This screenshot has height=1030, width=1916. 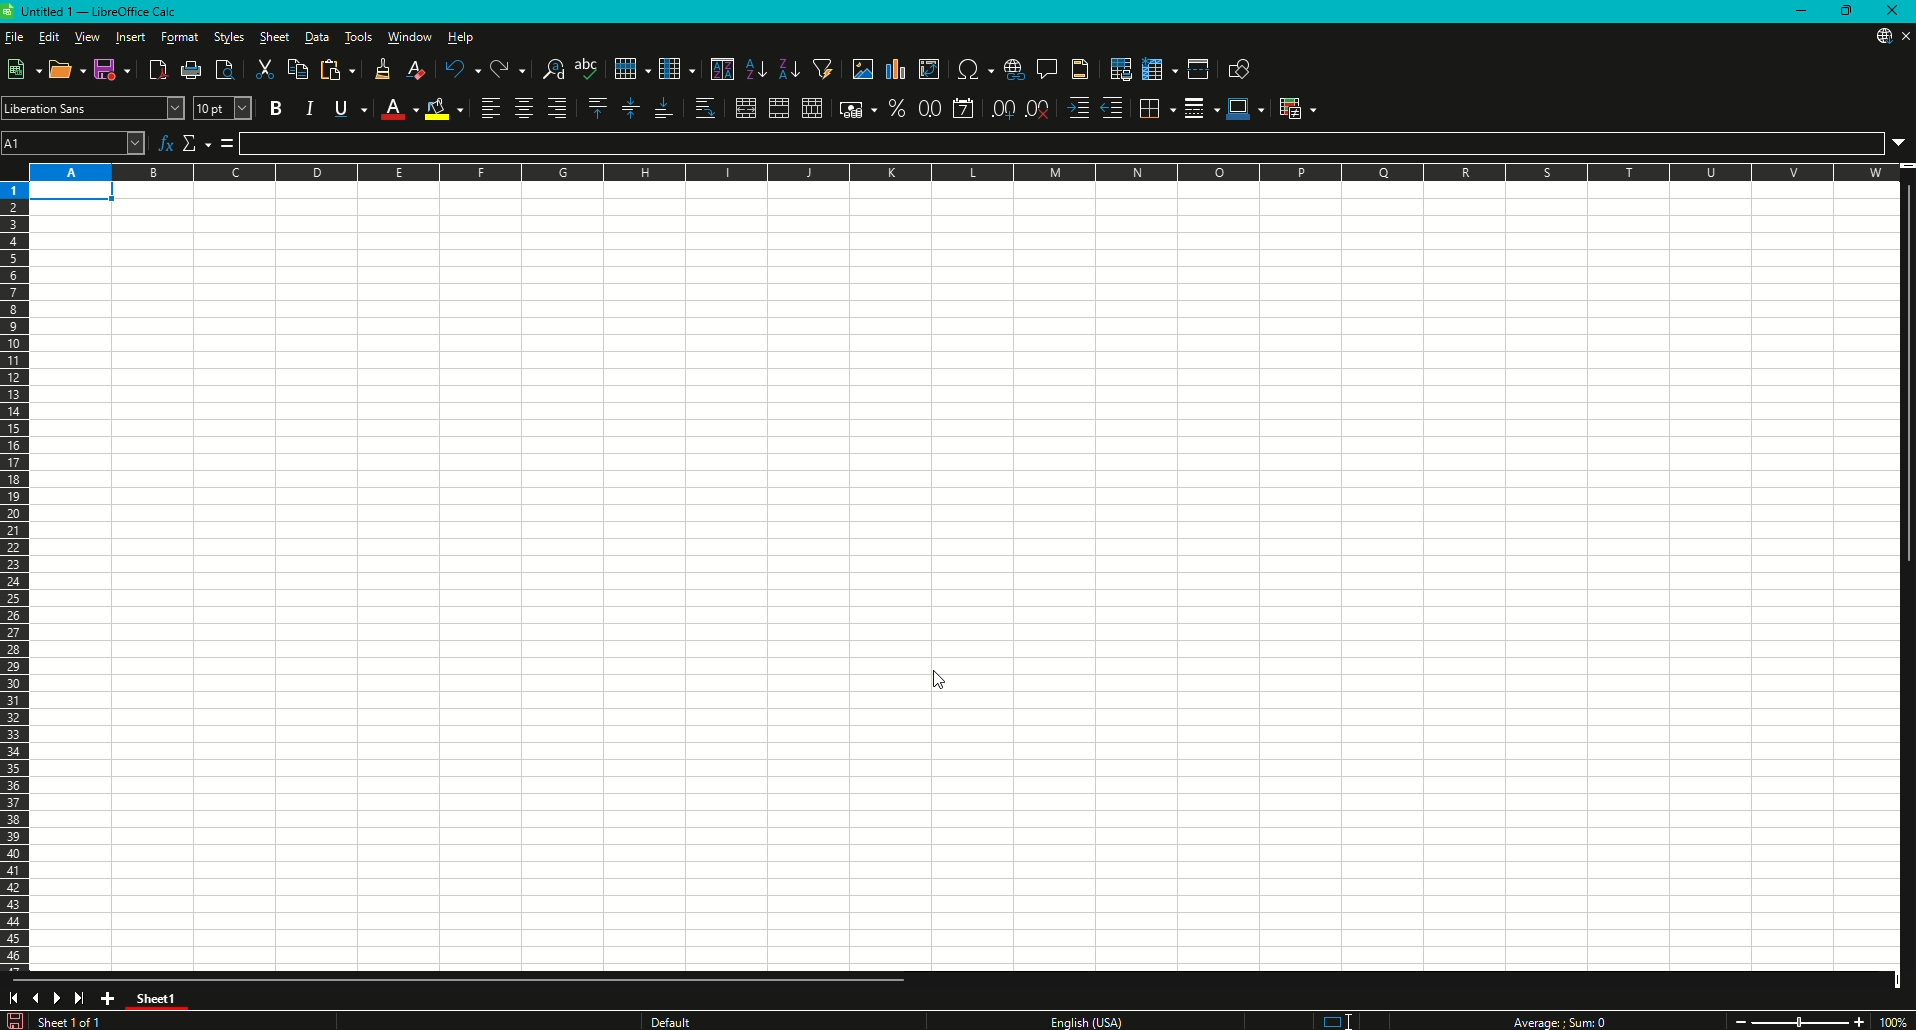 What do you see at coordinates (156, 999) in the screenshot?
I see `Tab color changed` at bounding box center [156, 999].